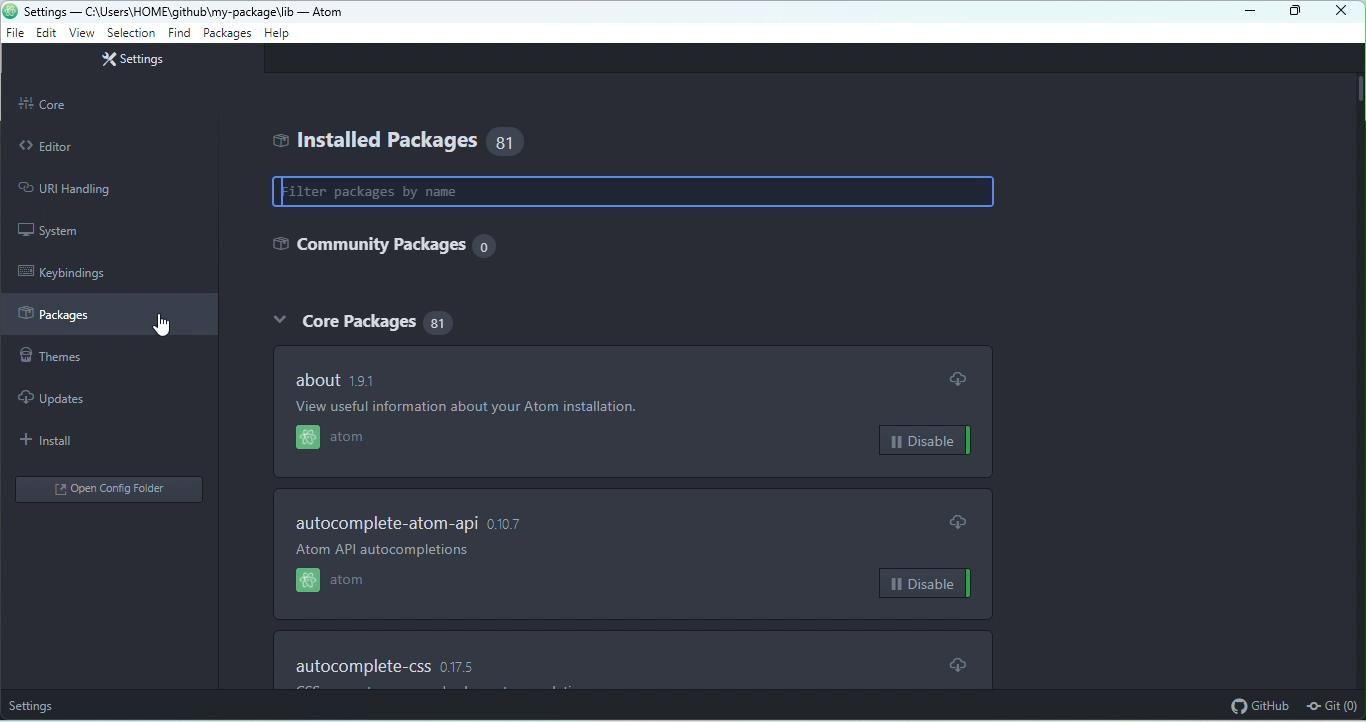  I want to click on 81, so click(511, 142).